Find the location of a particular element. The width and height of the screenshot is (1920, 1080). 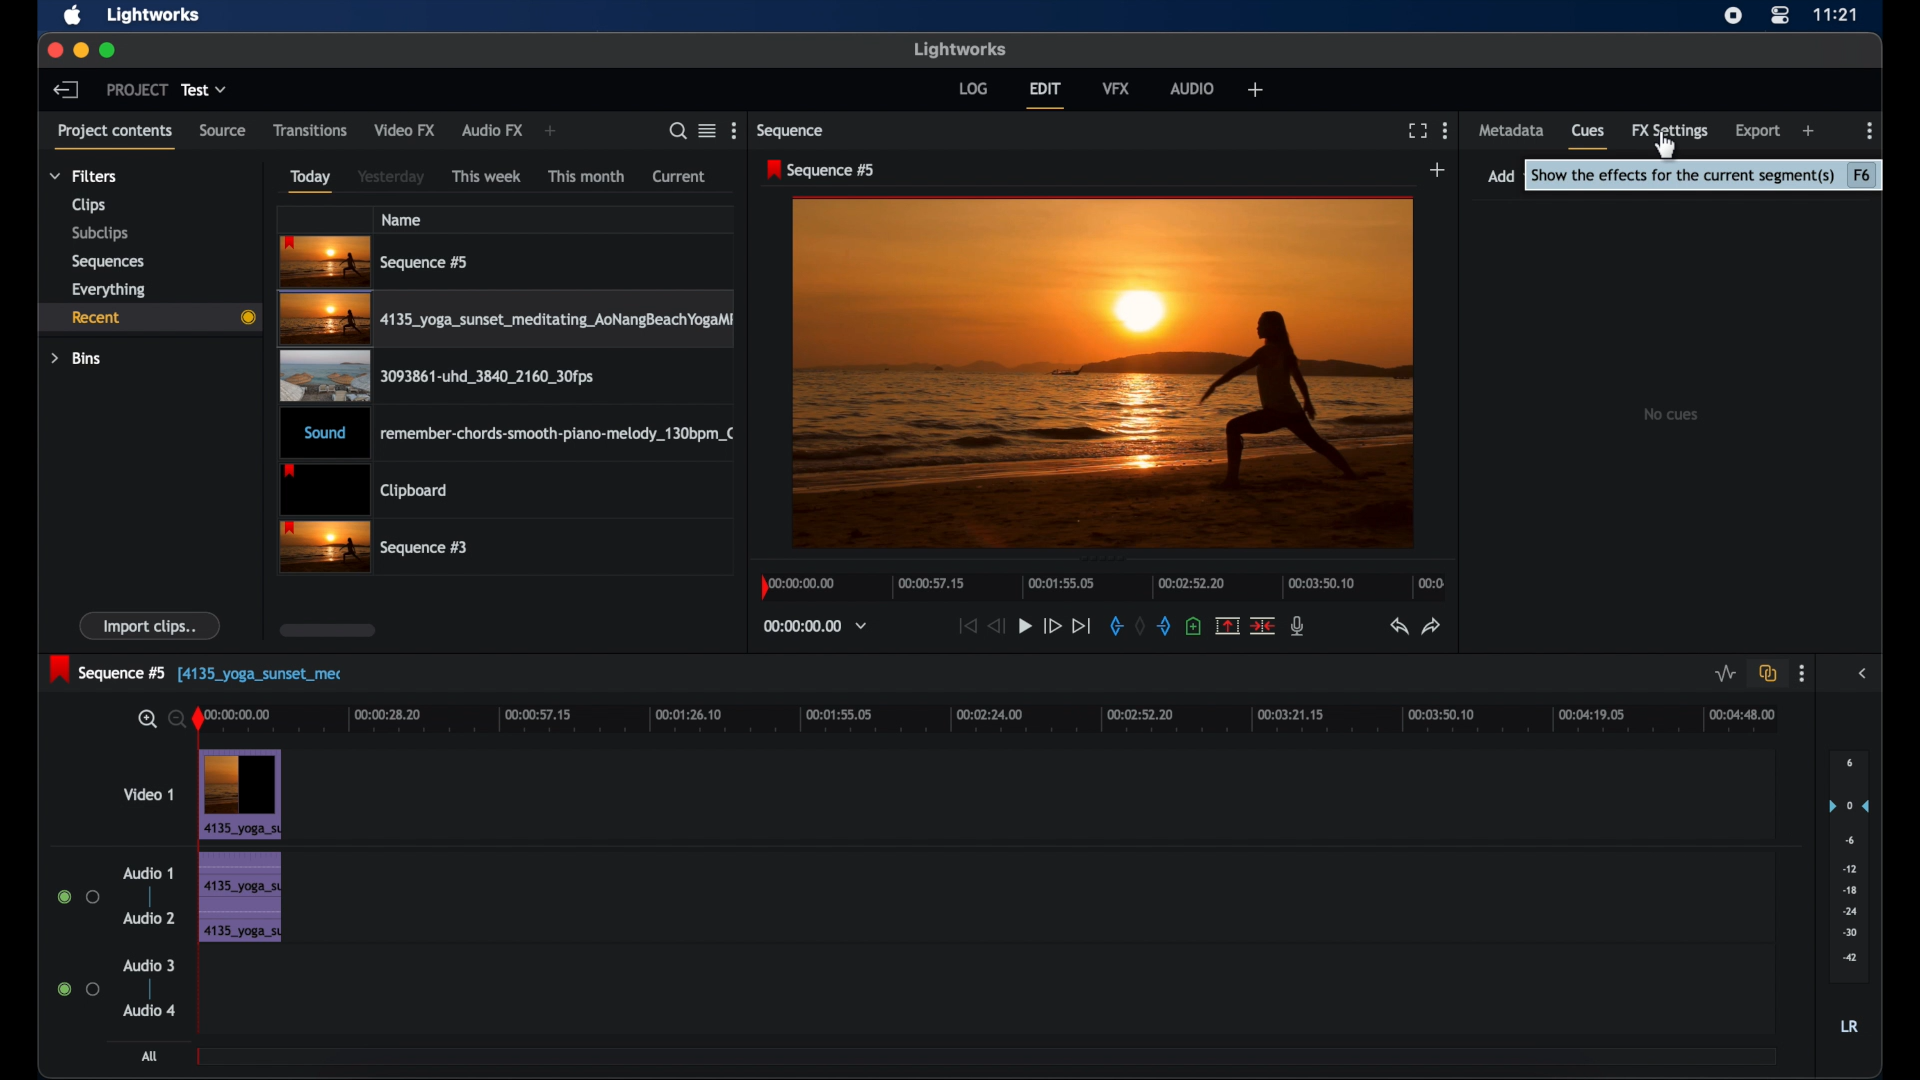

subclips is located at coordinates (101, 233).